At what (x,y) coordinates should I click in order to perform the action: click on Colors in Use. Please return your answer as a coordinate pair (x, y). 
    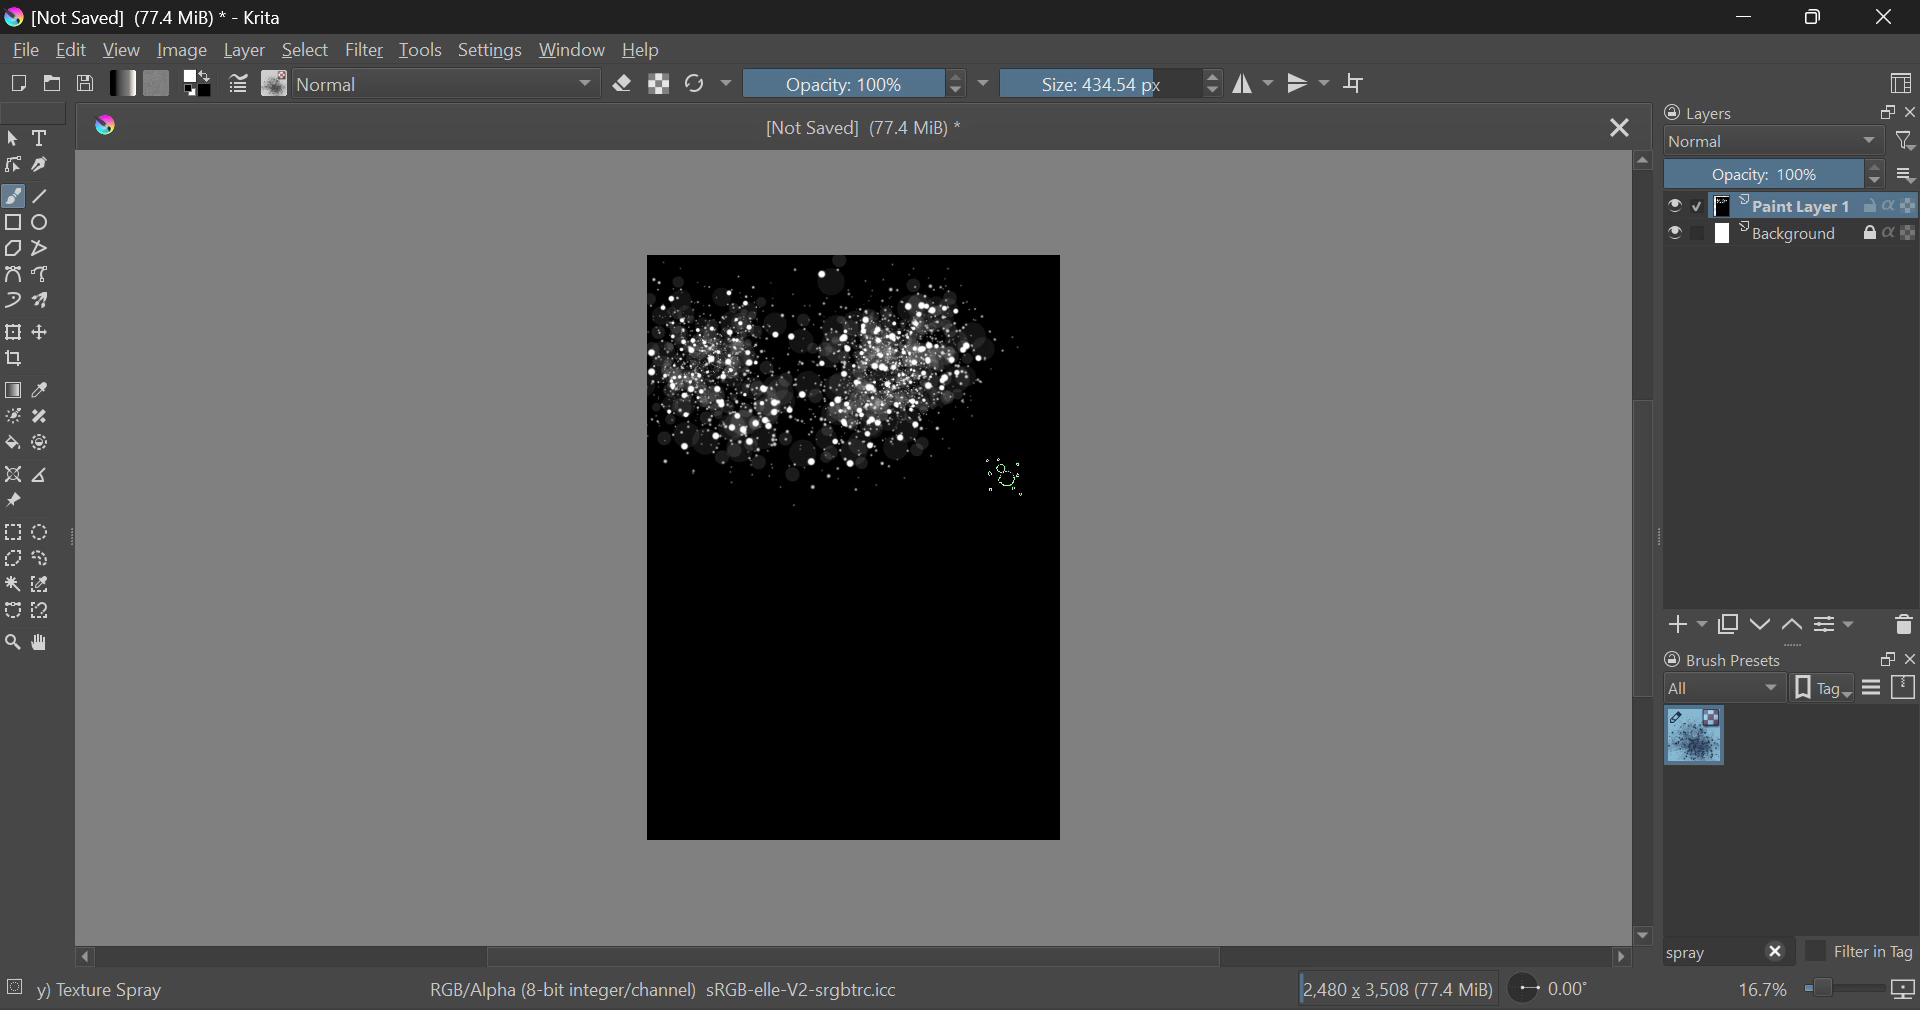
    Looking at the image, I should click on (199, 84).